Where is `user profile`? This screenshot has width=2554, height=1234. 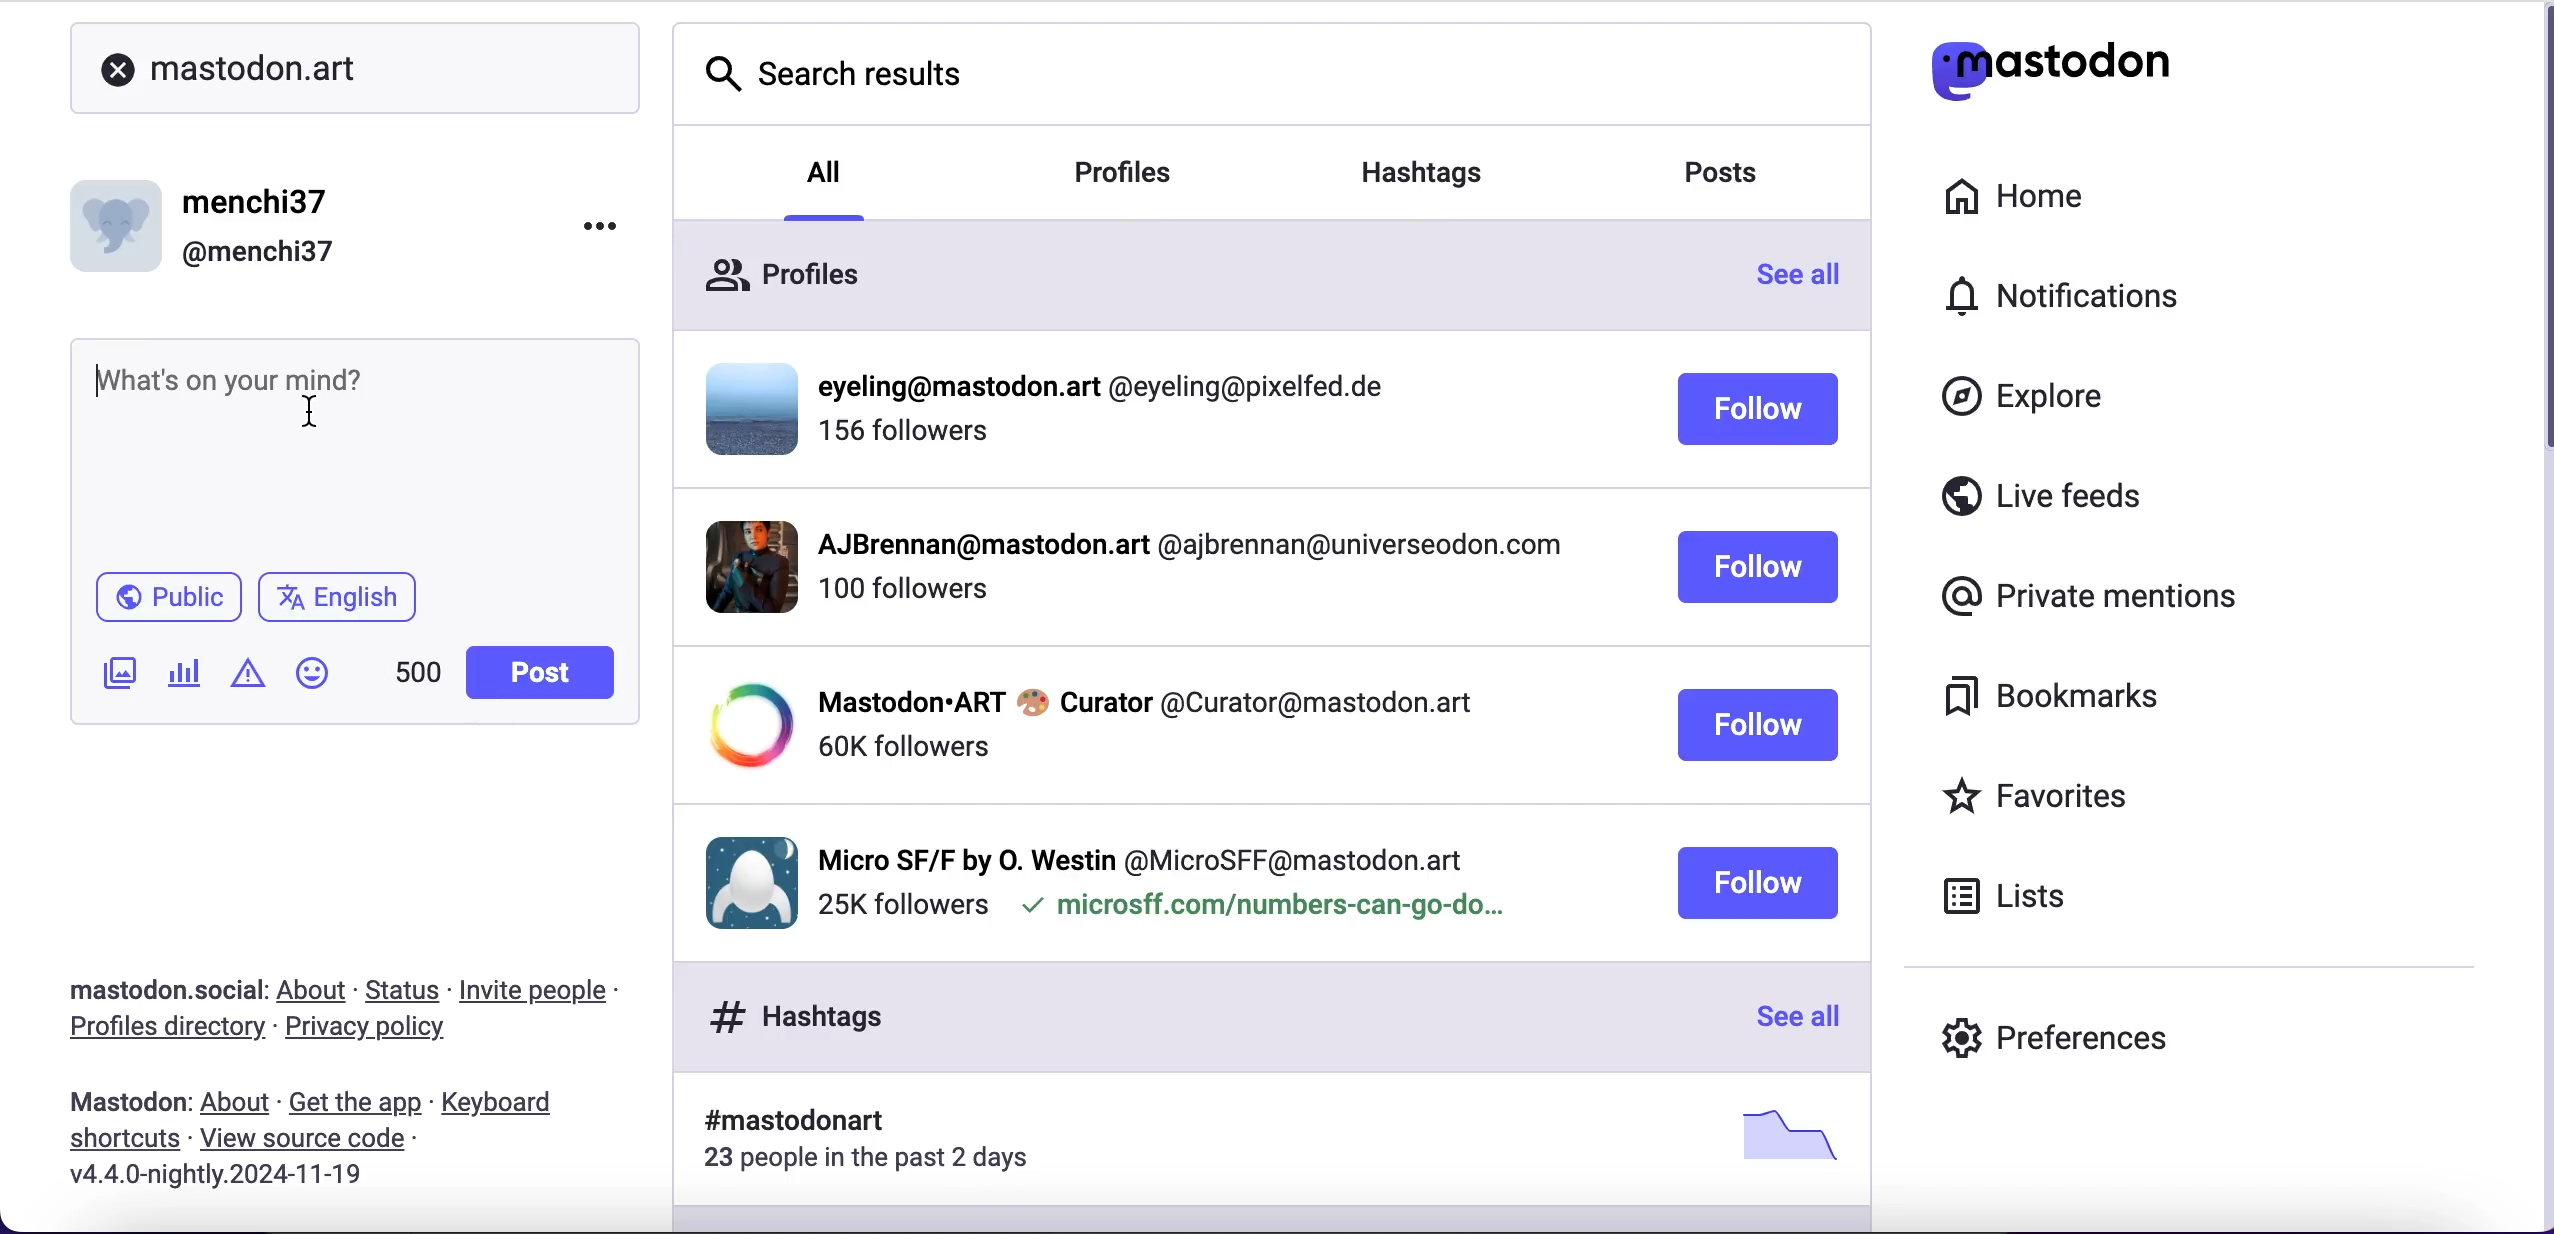
user profile is located at coordinates (1169, 873).